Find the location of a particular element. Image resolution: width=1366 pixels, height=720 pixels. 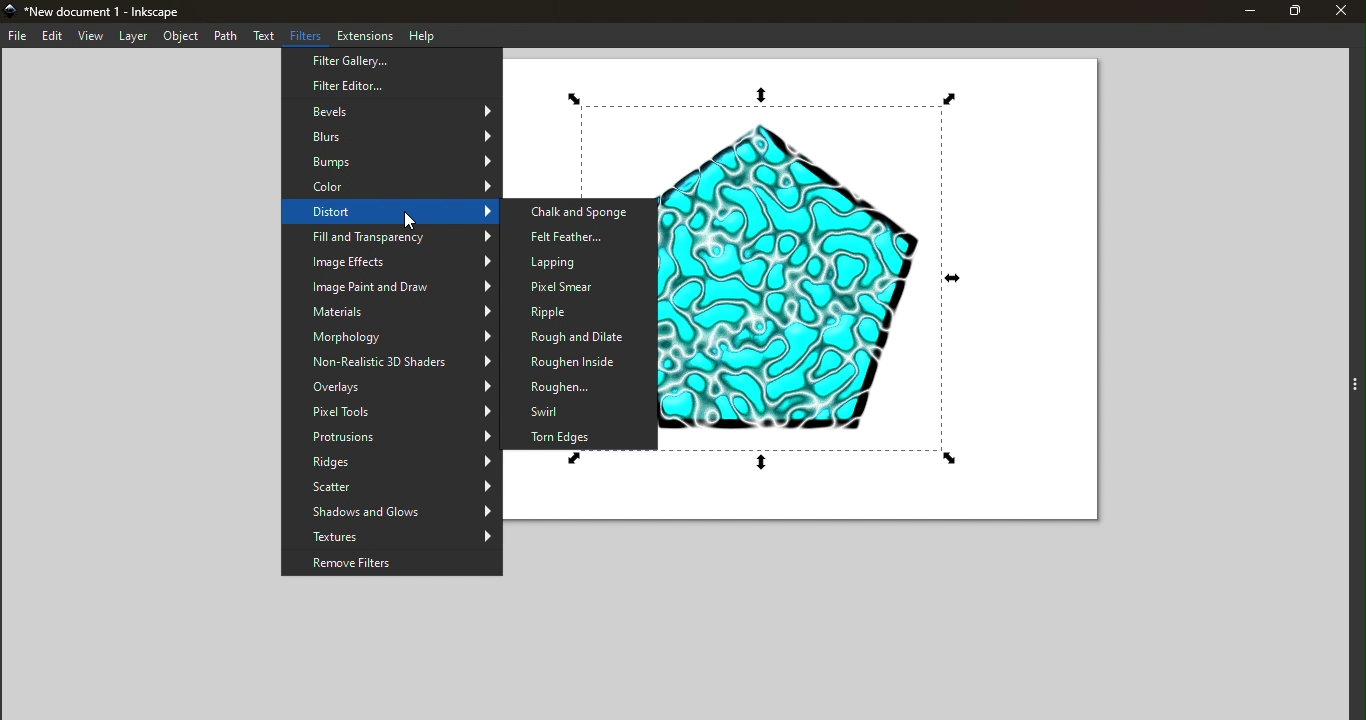

Roughen Inside is located at coordinates (581, 361).